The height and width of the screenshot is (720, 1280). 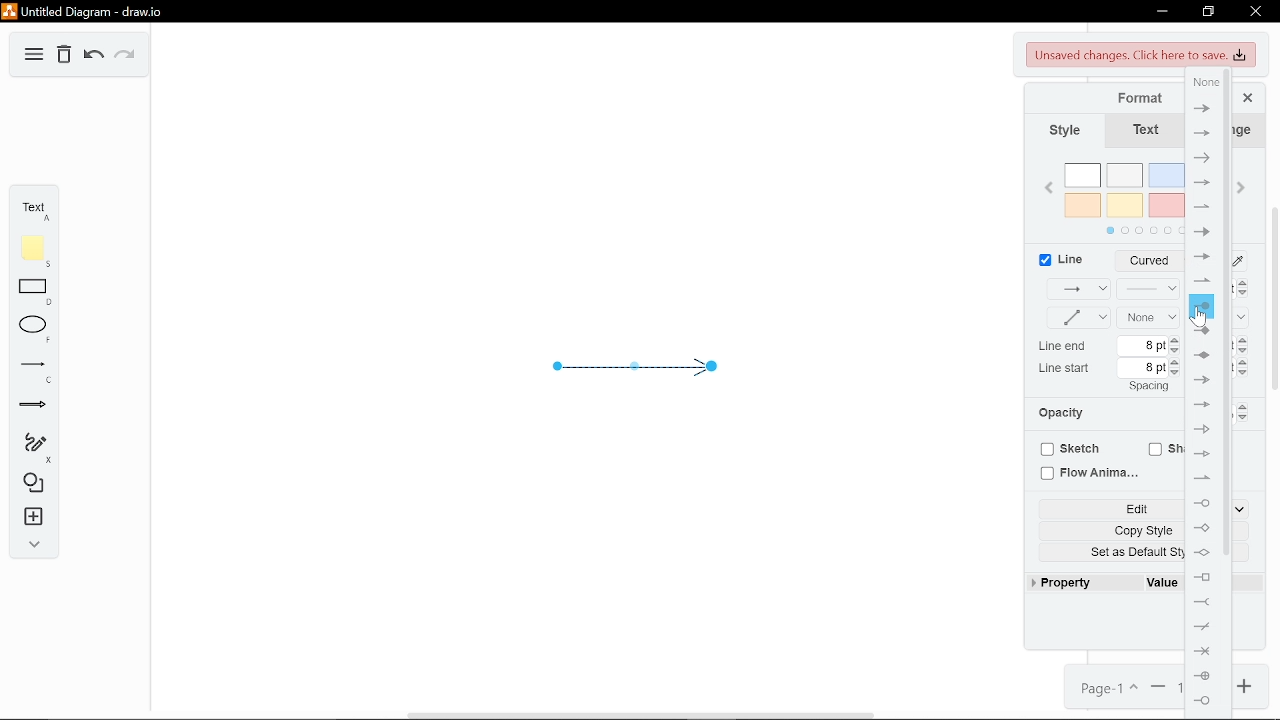 What do you see at coordinates (35, 446) in the screenshot?
I see `Freehand` at bounding box center [35, 446].